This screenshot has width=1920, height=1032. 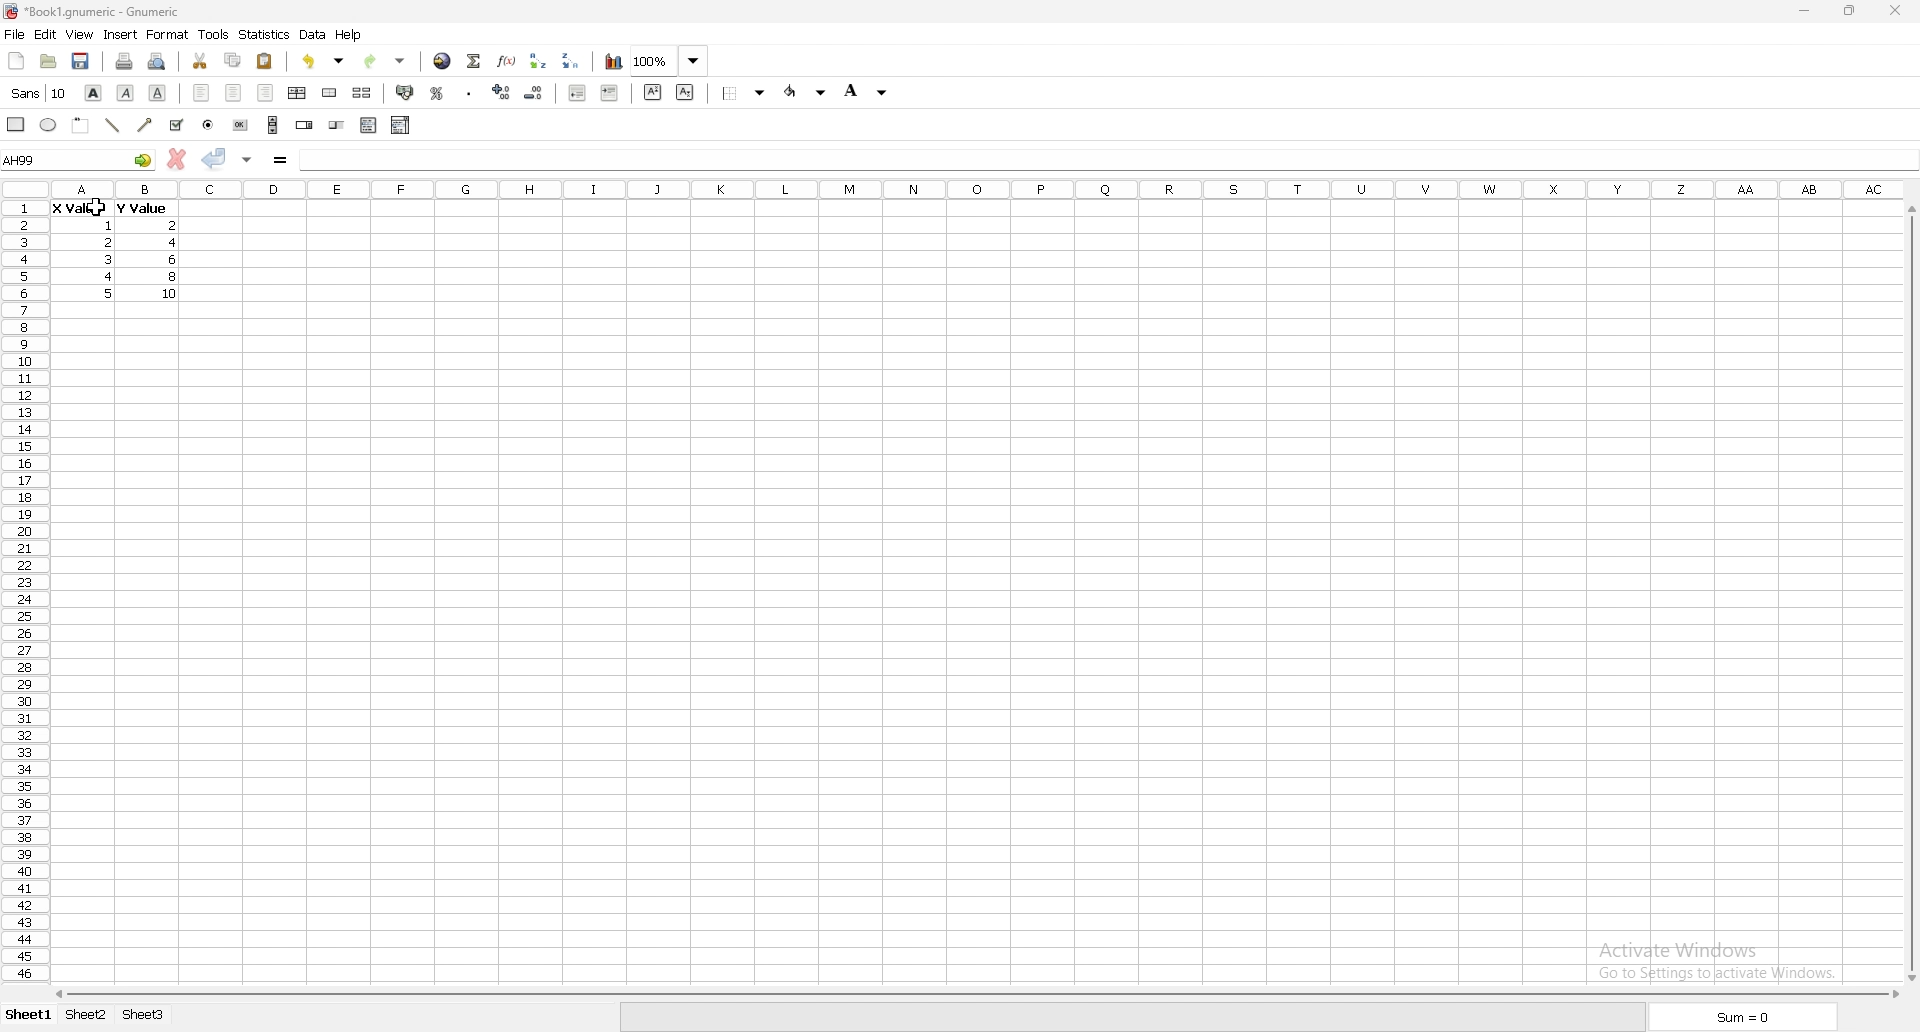 I want to click on redo, so click(x=387, y=61).